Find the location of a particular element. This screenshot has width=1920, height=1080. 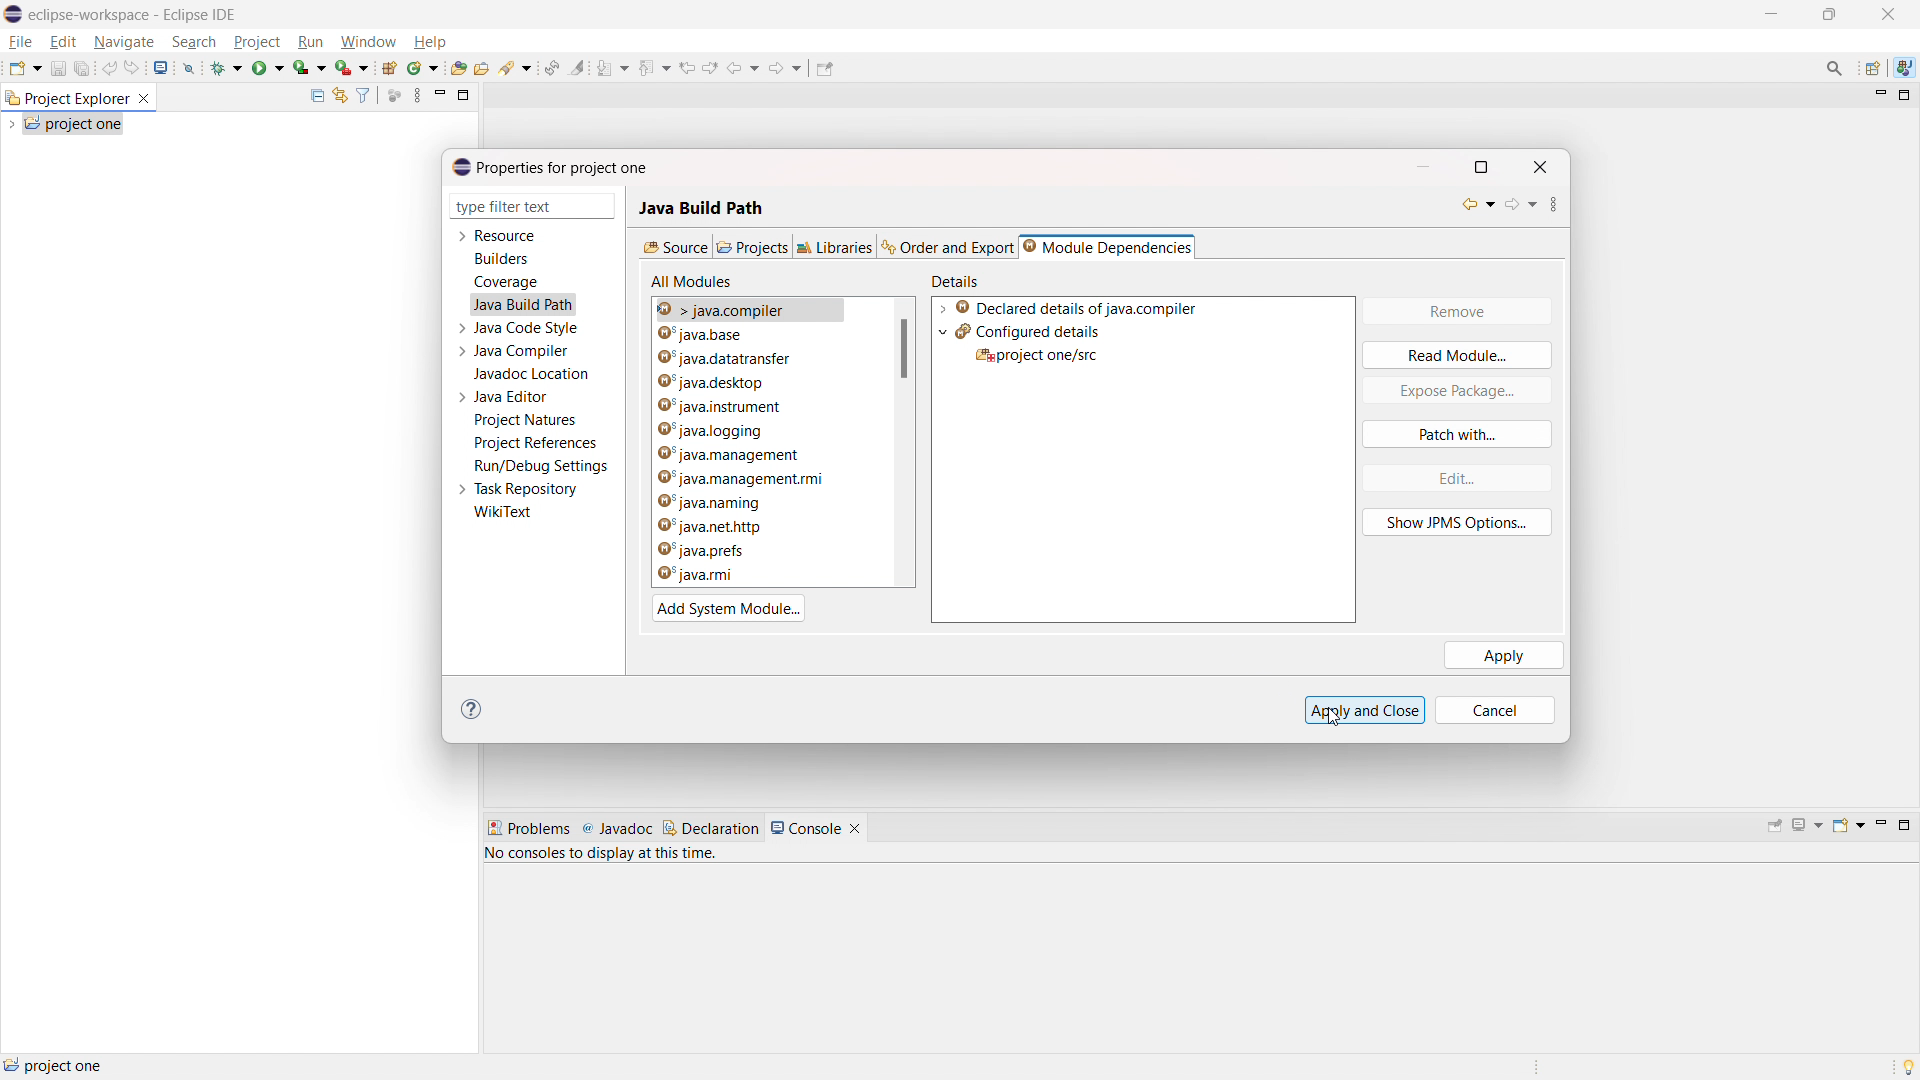

back is located at coordinates (1472, 204).